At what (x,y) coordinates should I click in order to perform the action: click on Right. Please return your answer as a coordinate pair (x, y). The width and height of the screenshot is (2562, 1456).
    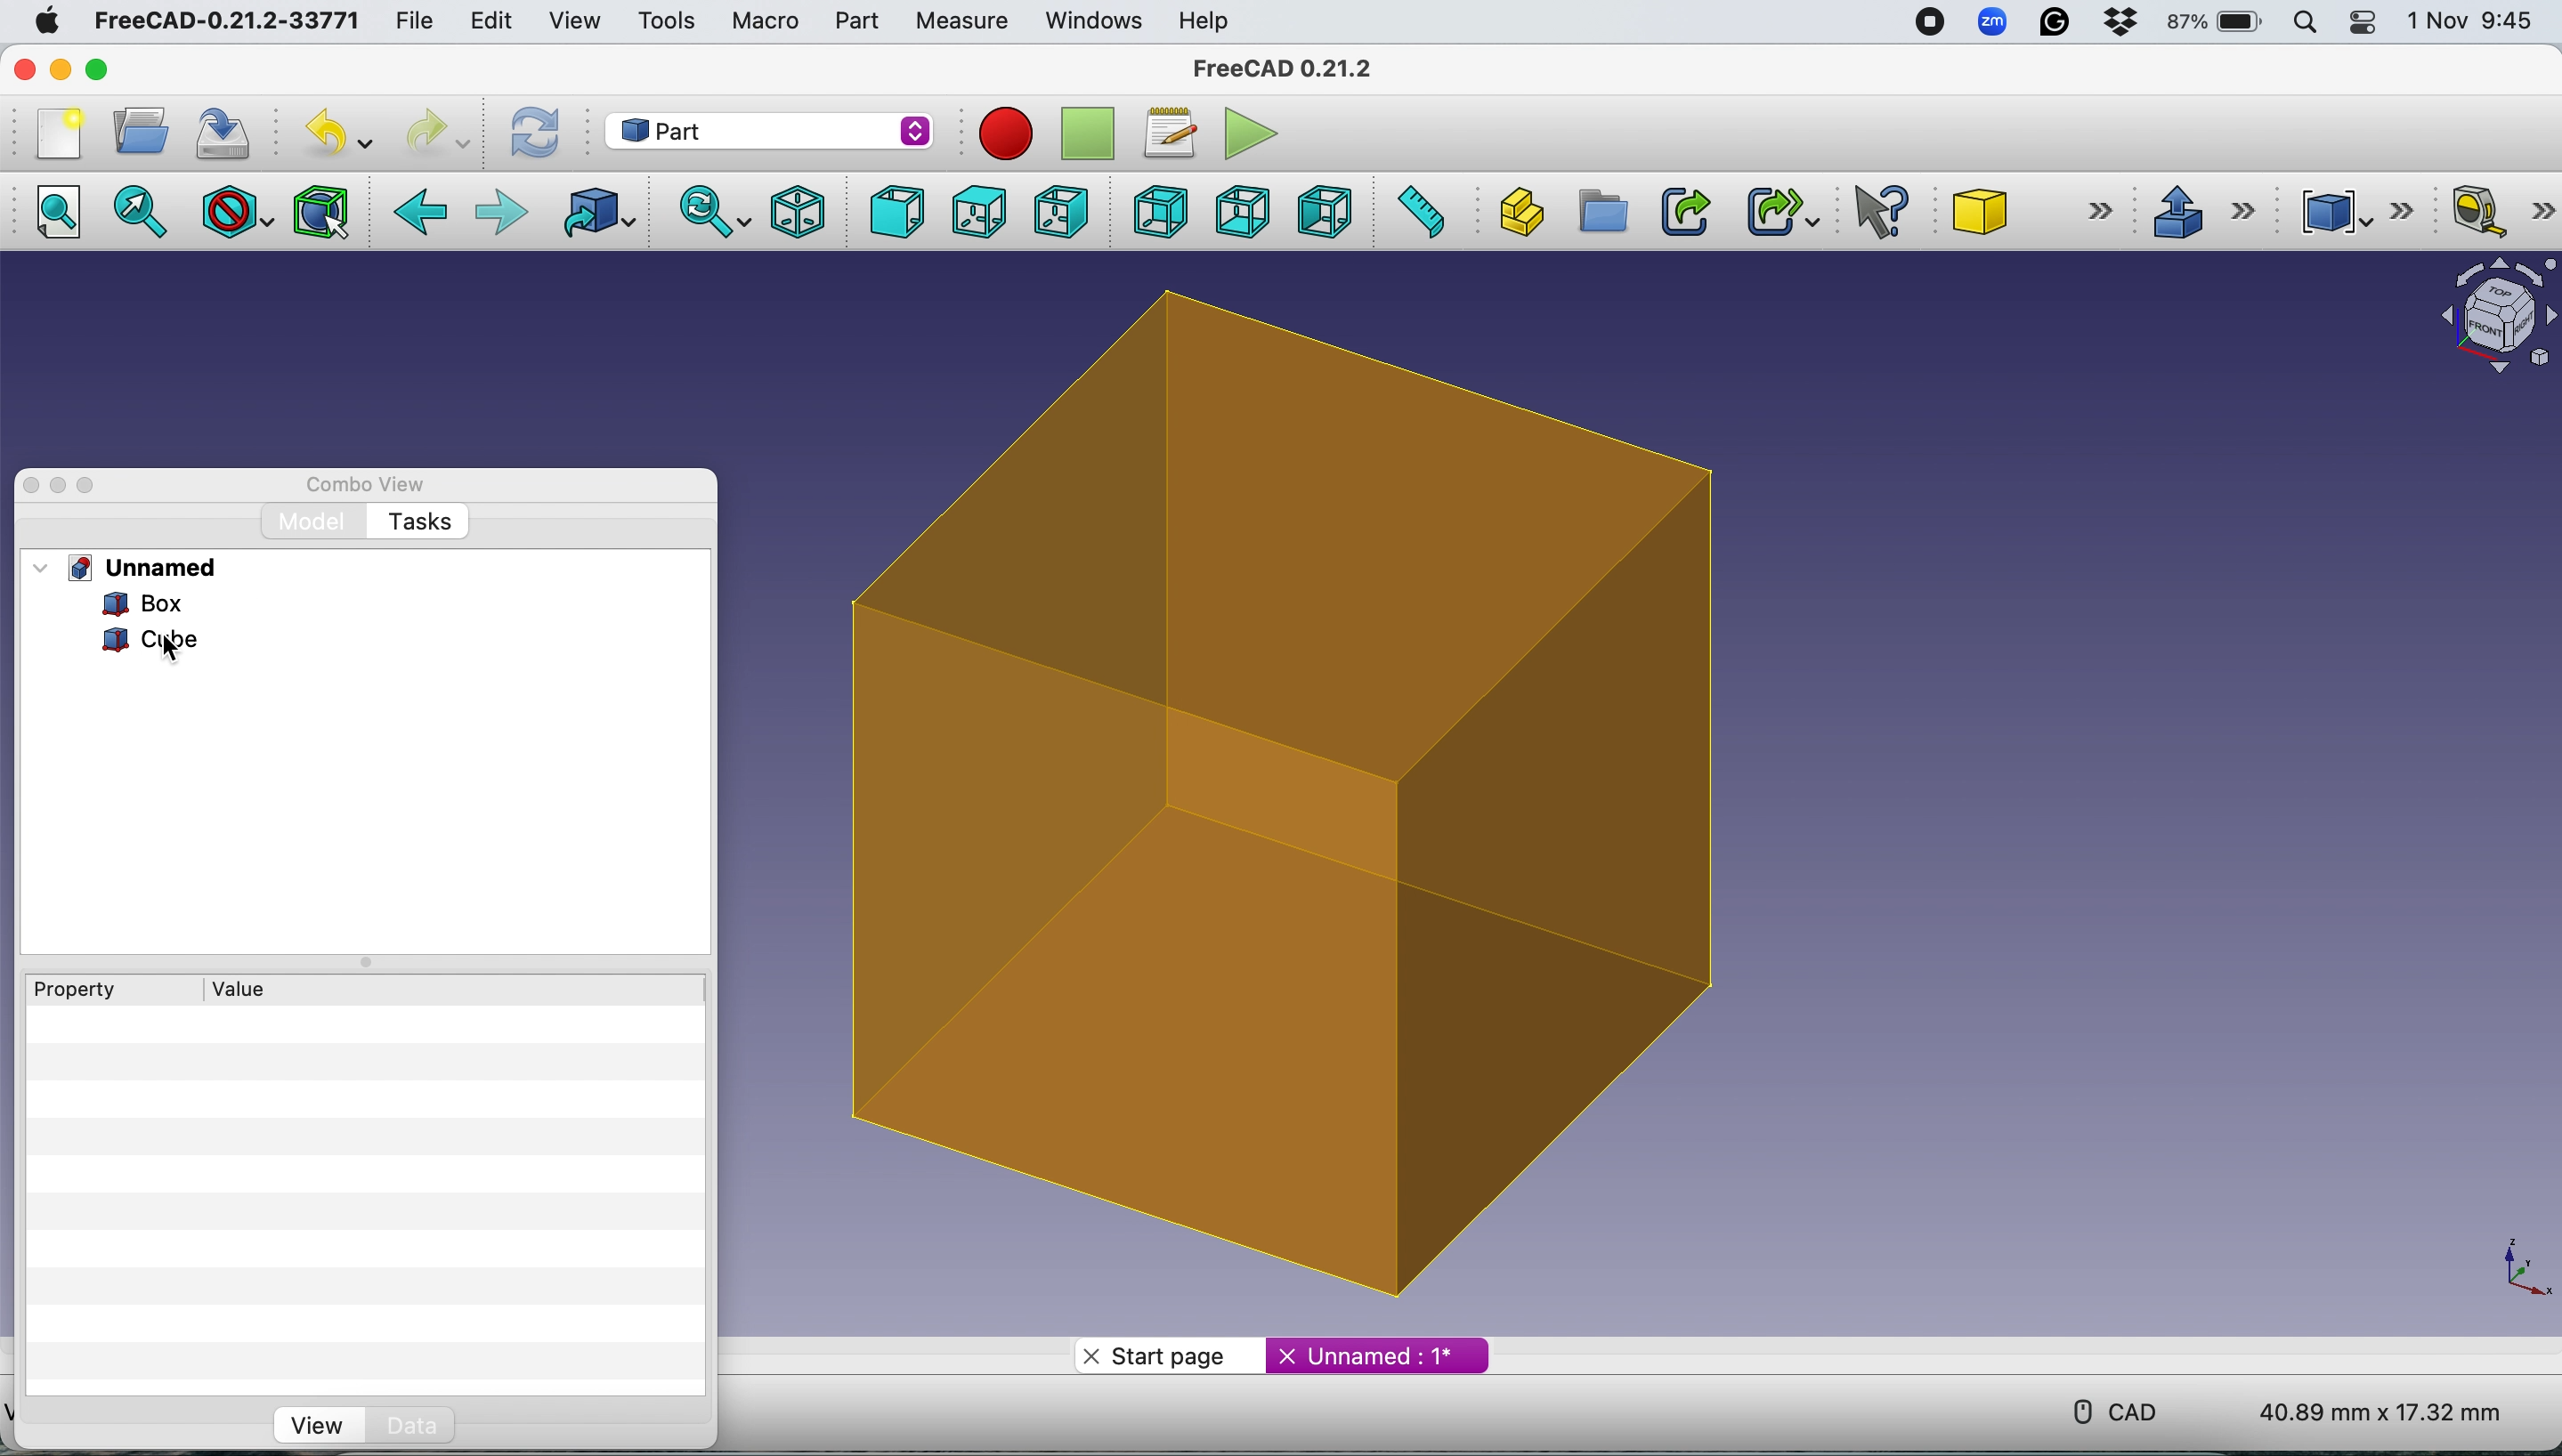
    Looking at the image, I should click on (1061, 215).